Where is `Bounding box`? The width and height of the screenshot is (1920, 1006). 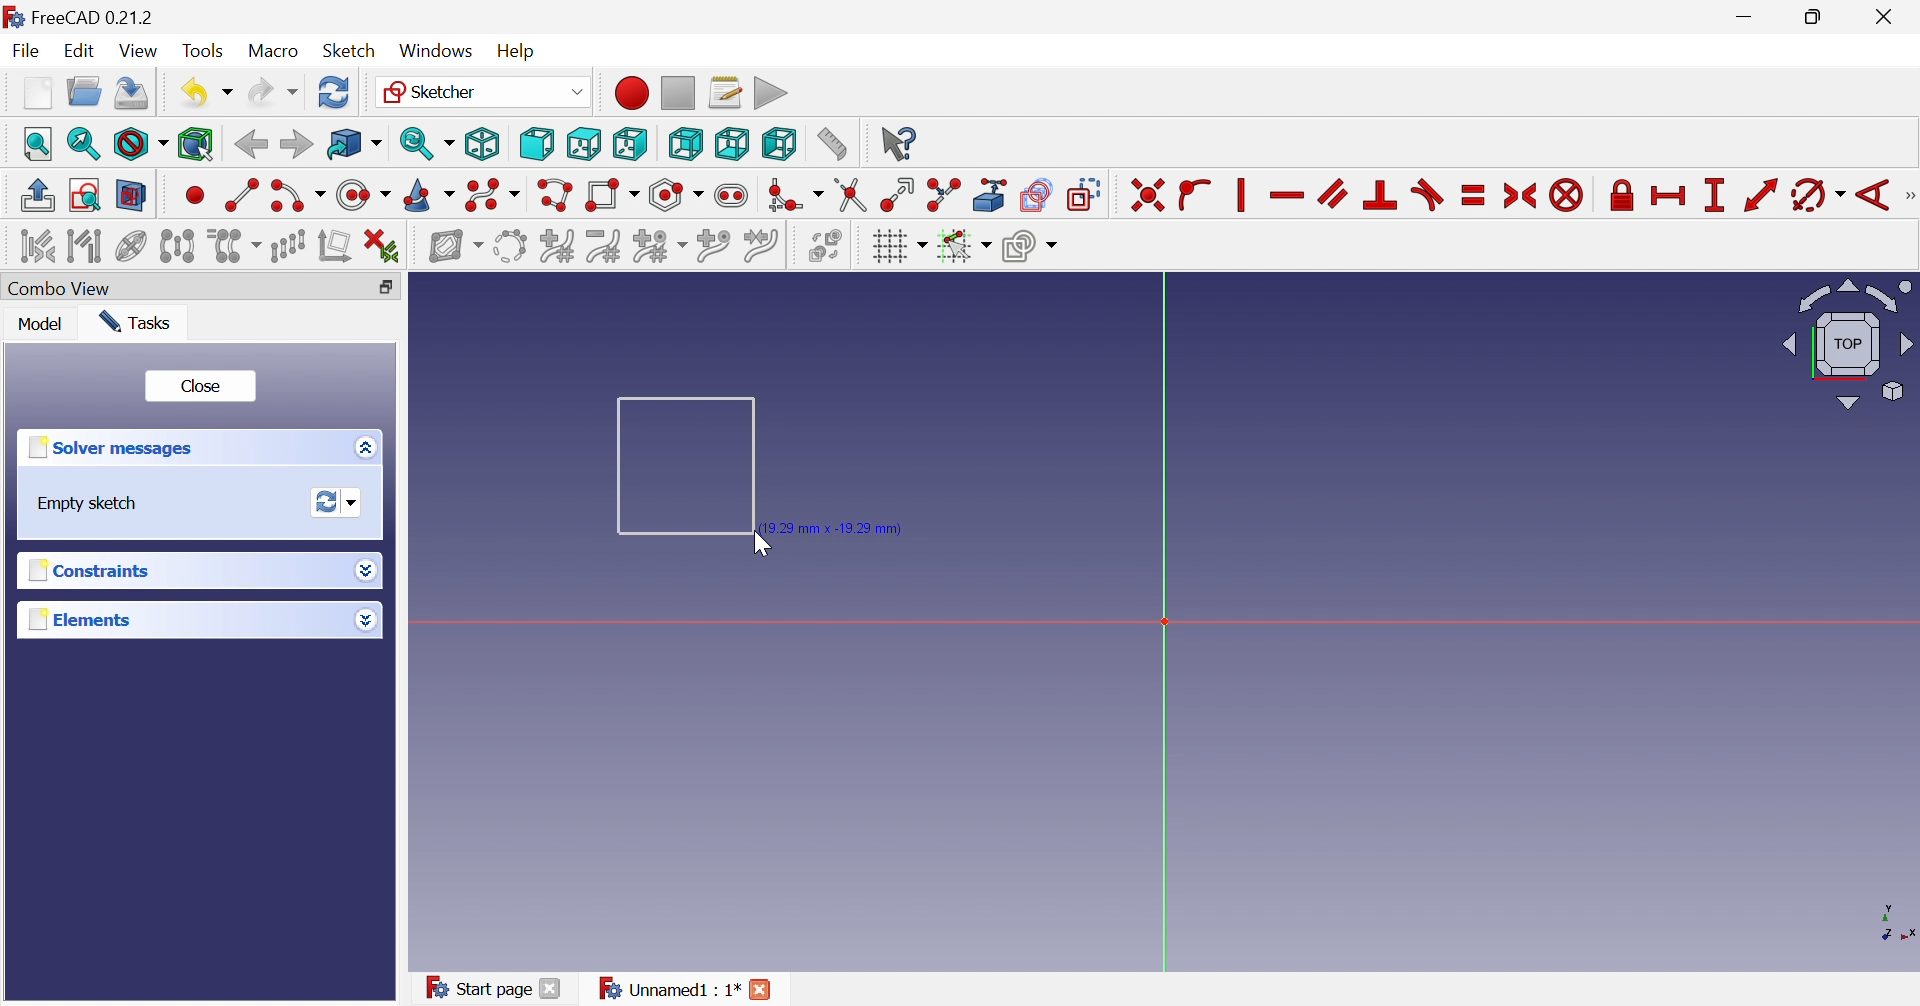
Bounding box is located at coordinates (196, 145).